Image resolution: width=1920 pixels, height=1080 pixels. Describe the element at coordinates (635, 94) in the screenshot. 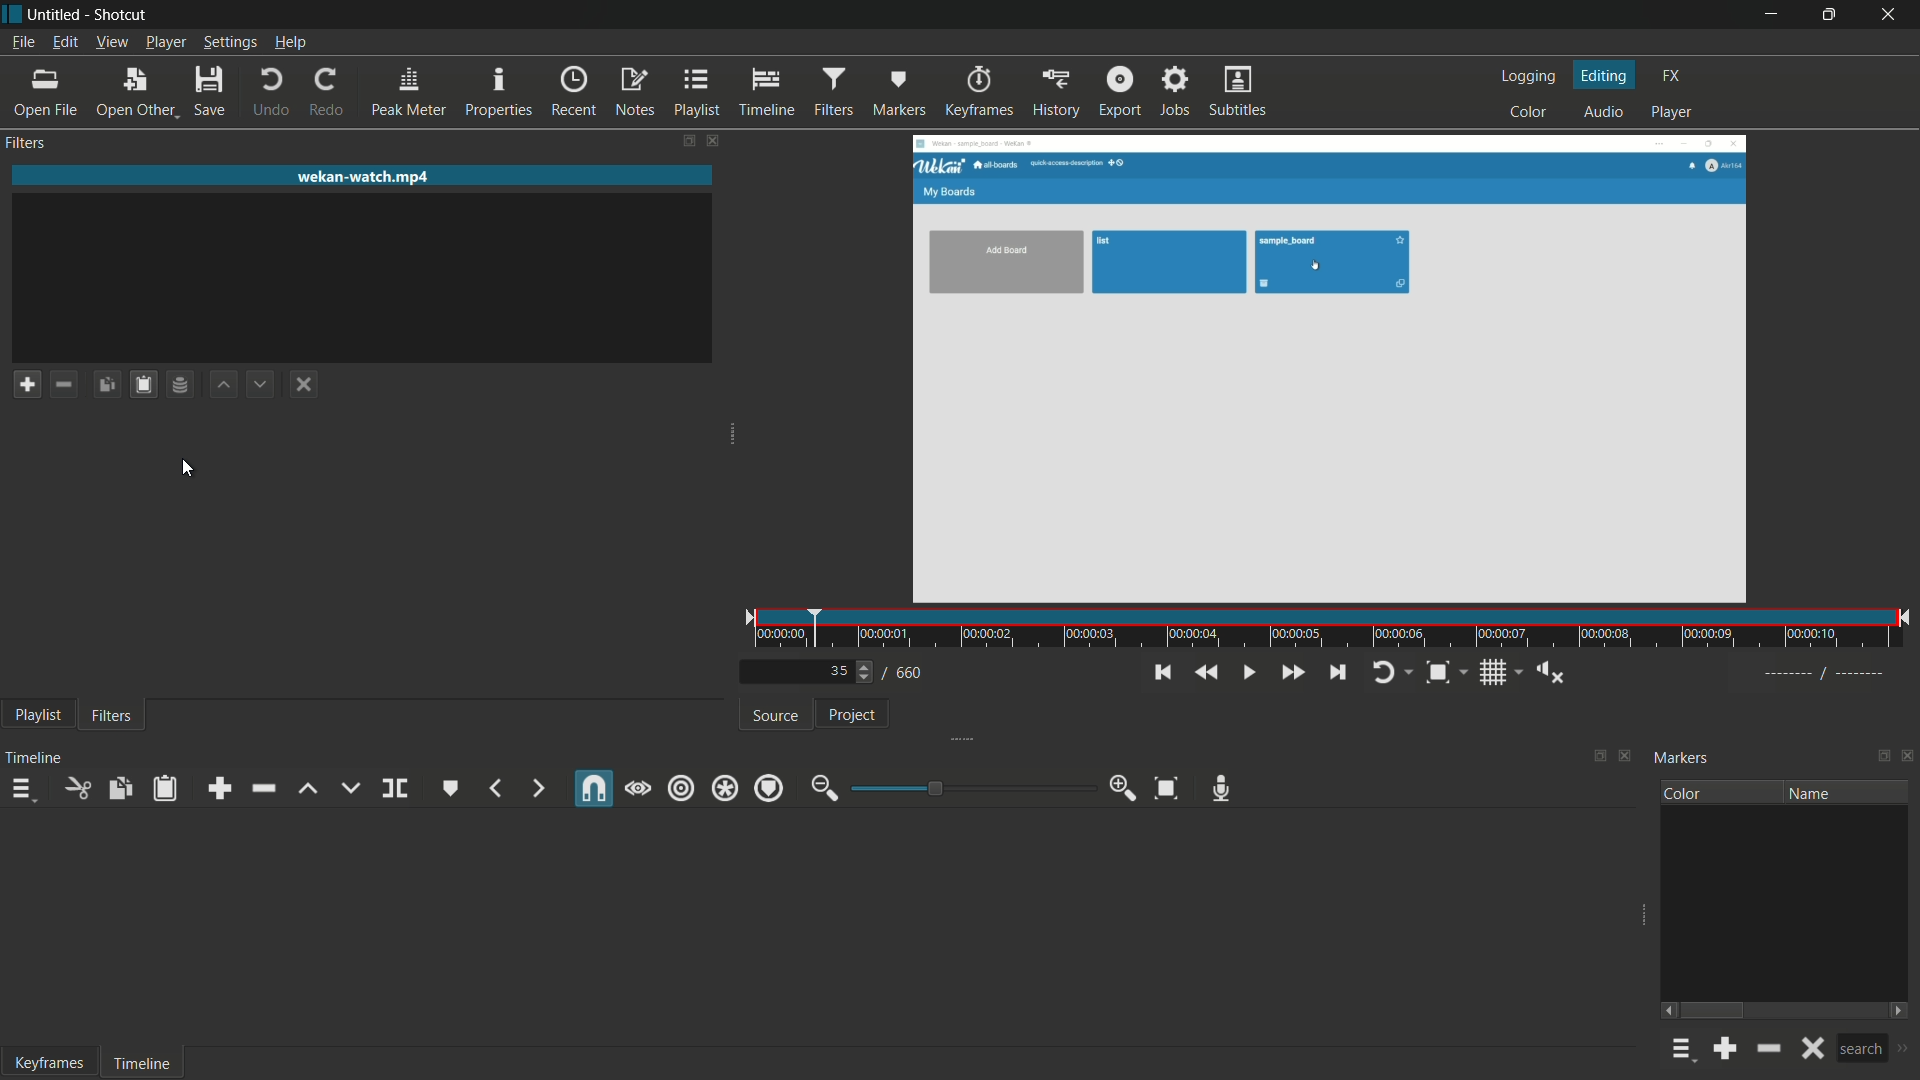

I see `notes` at that location.